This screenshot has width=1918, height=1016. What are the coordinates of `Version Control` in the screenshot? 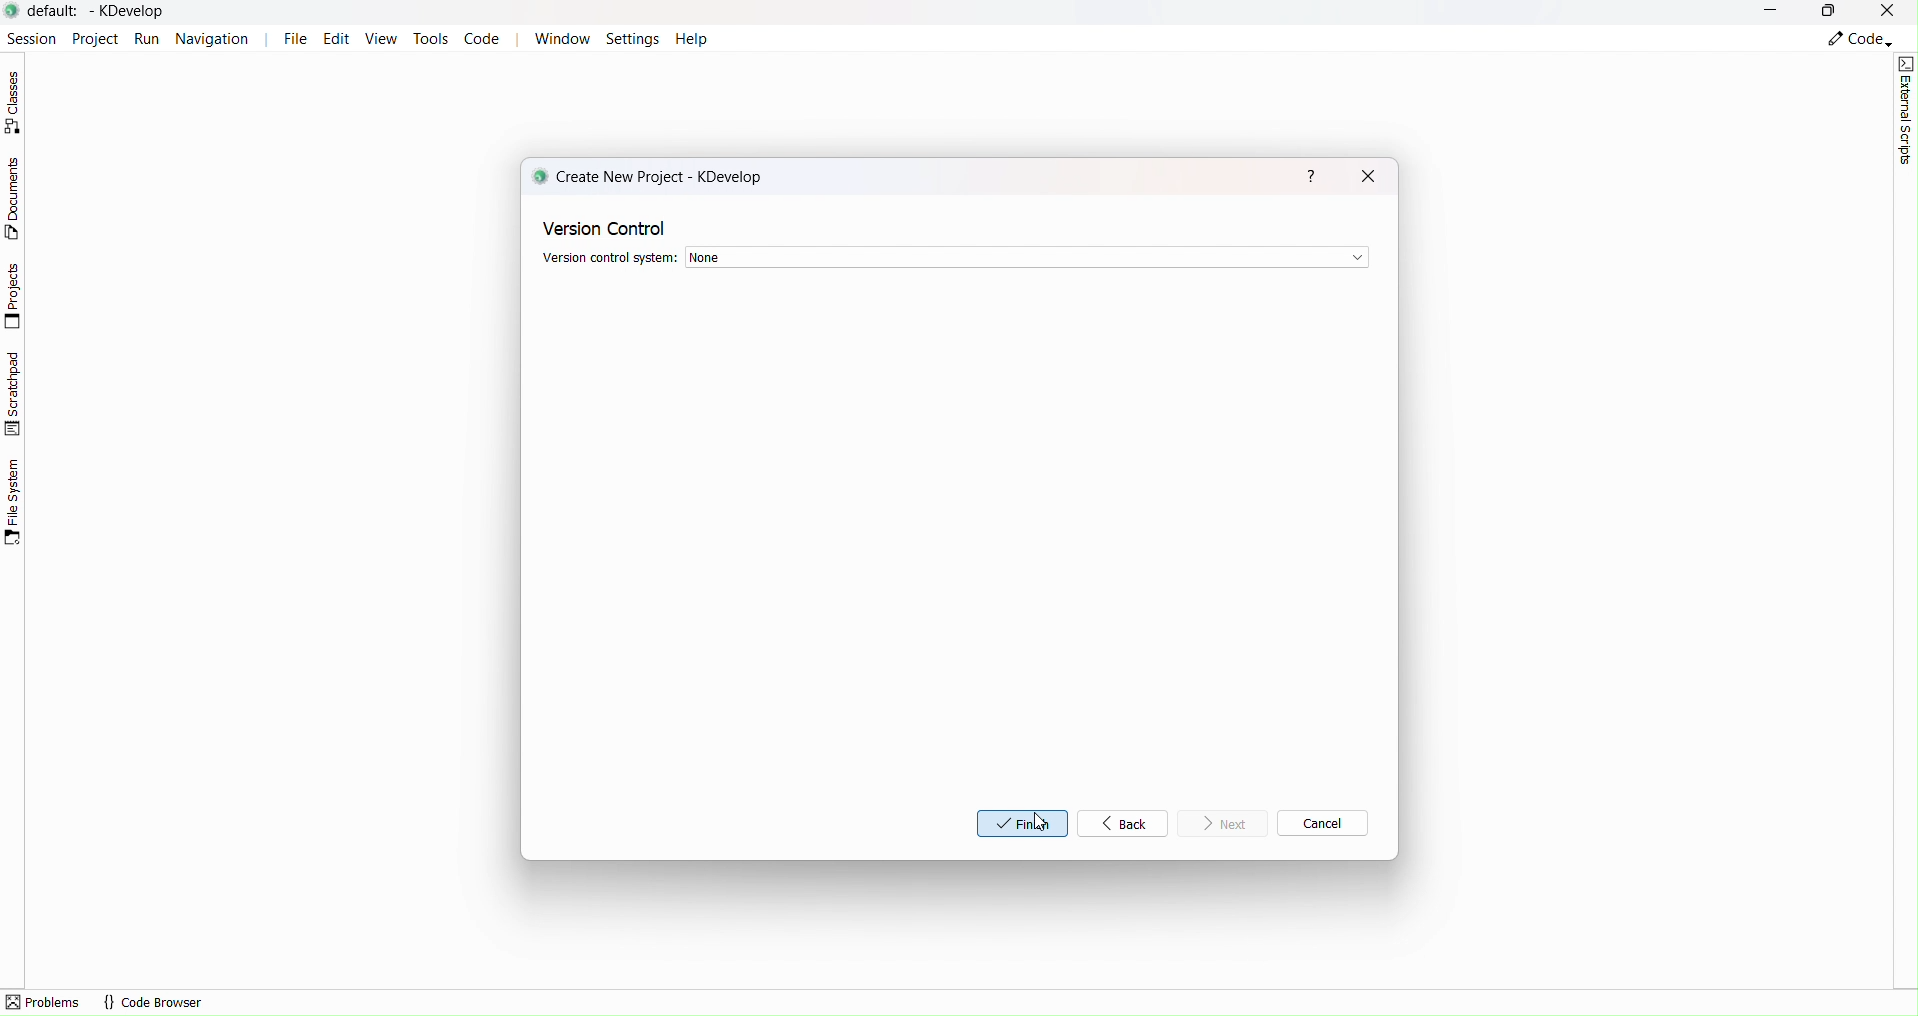 It's located at (608, 227).